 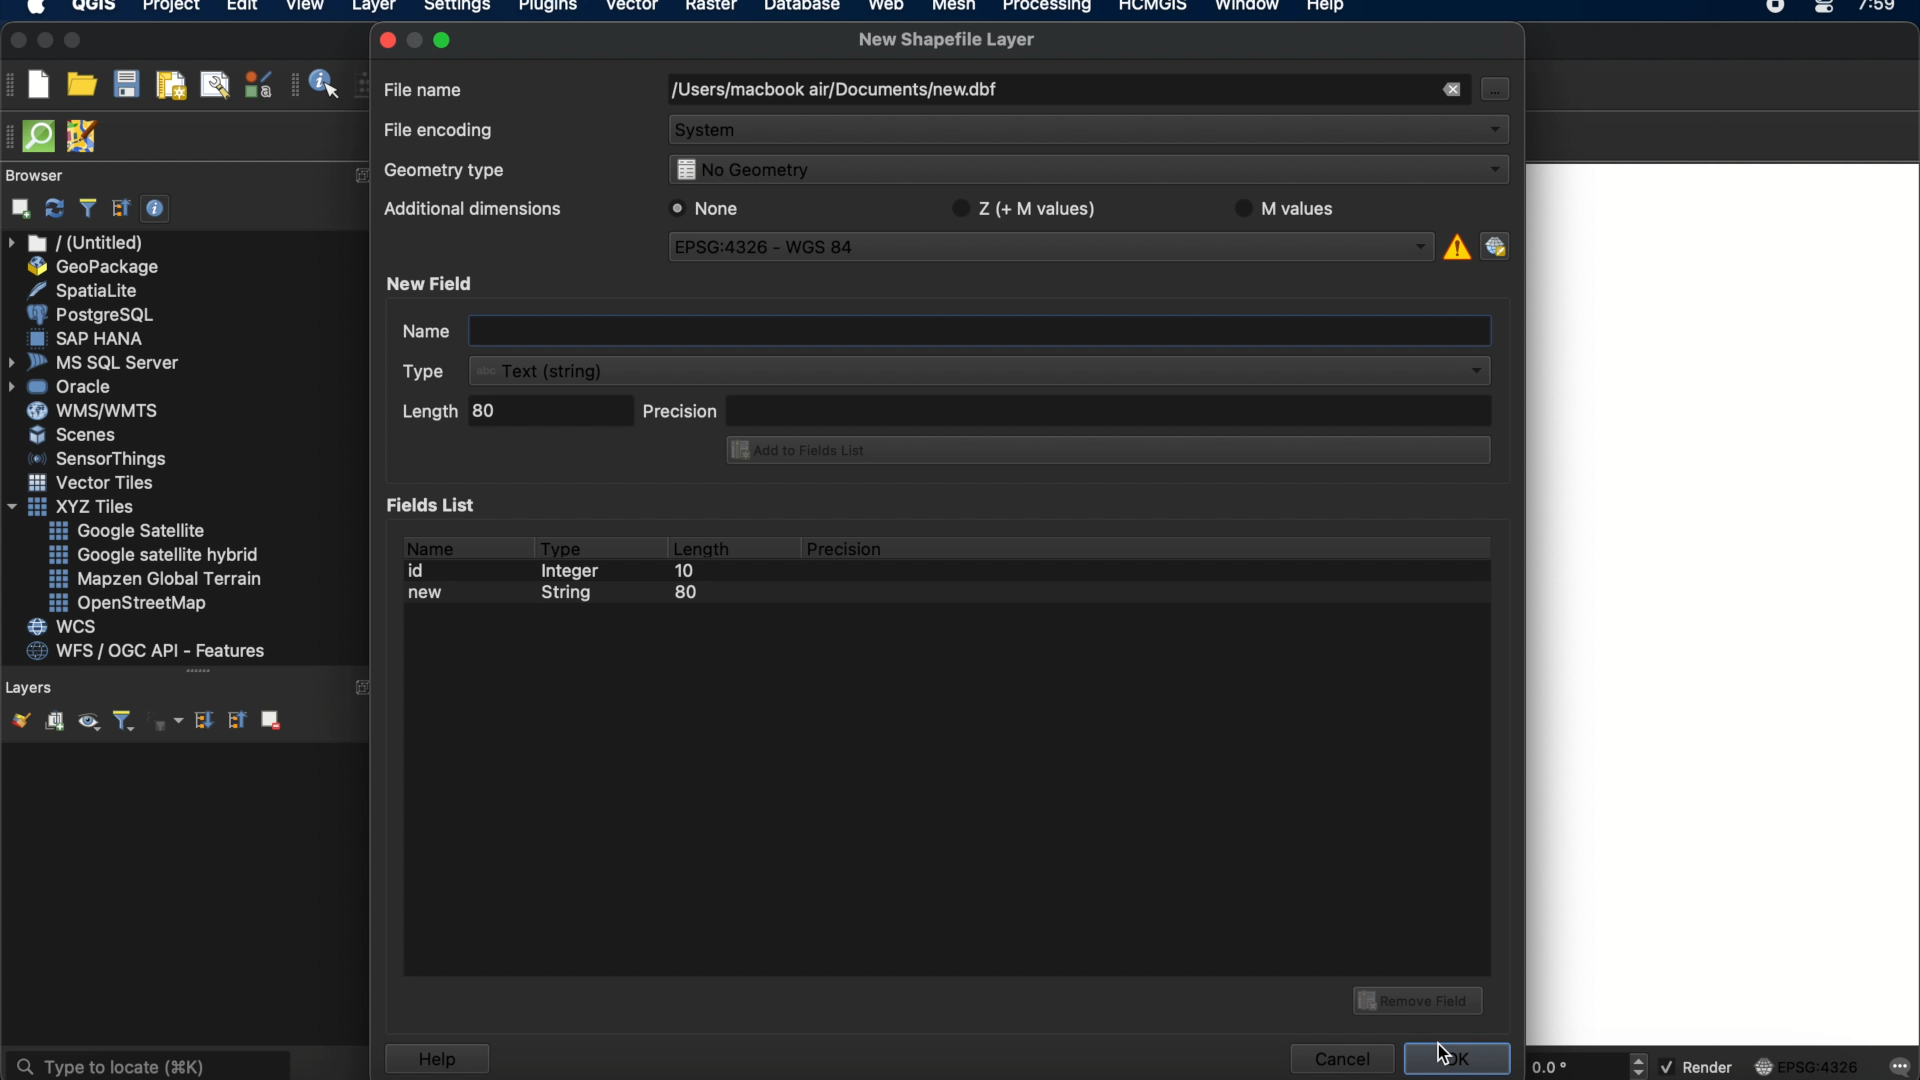 I want to click on sensorthings, so click(x=98, y=459).